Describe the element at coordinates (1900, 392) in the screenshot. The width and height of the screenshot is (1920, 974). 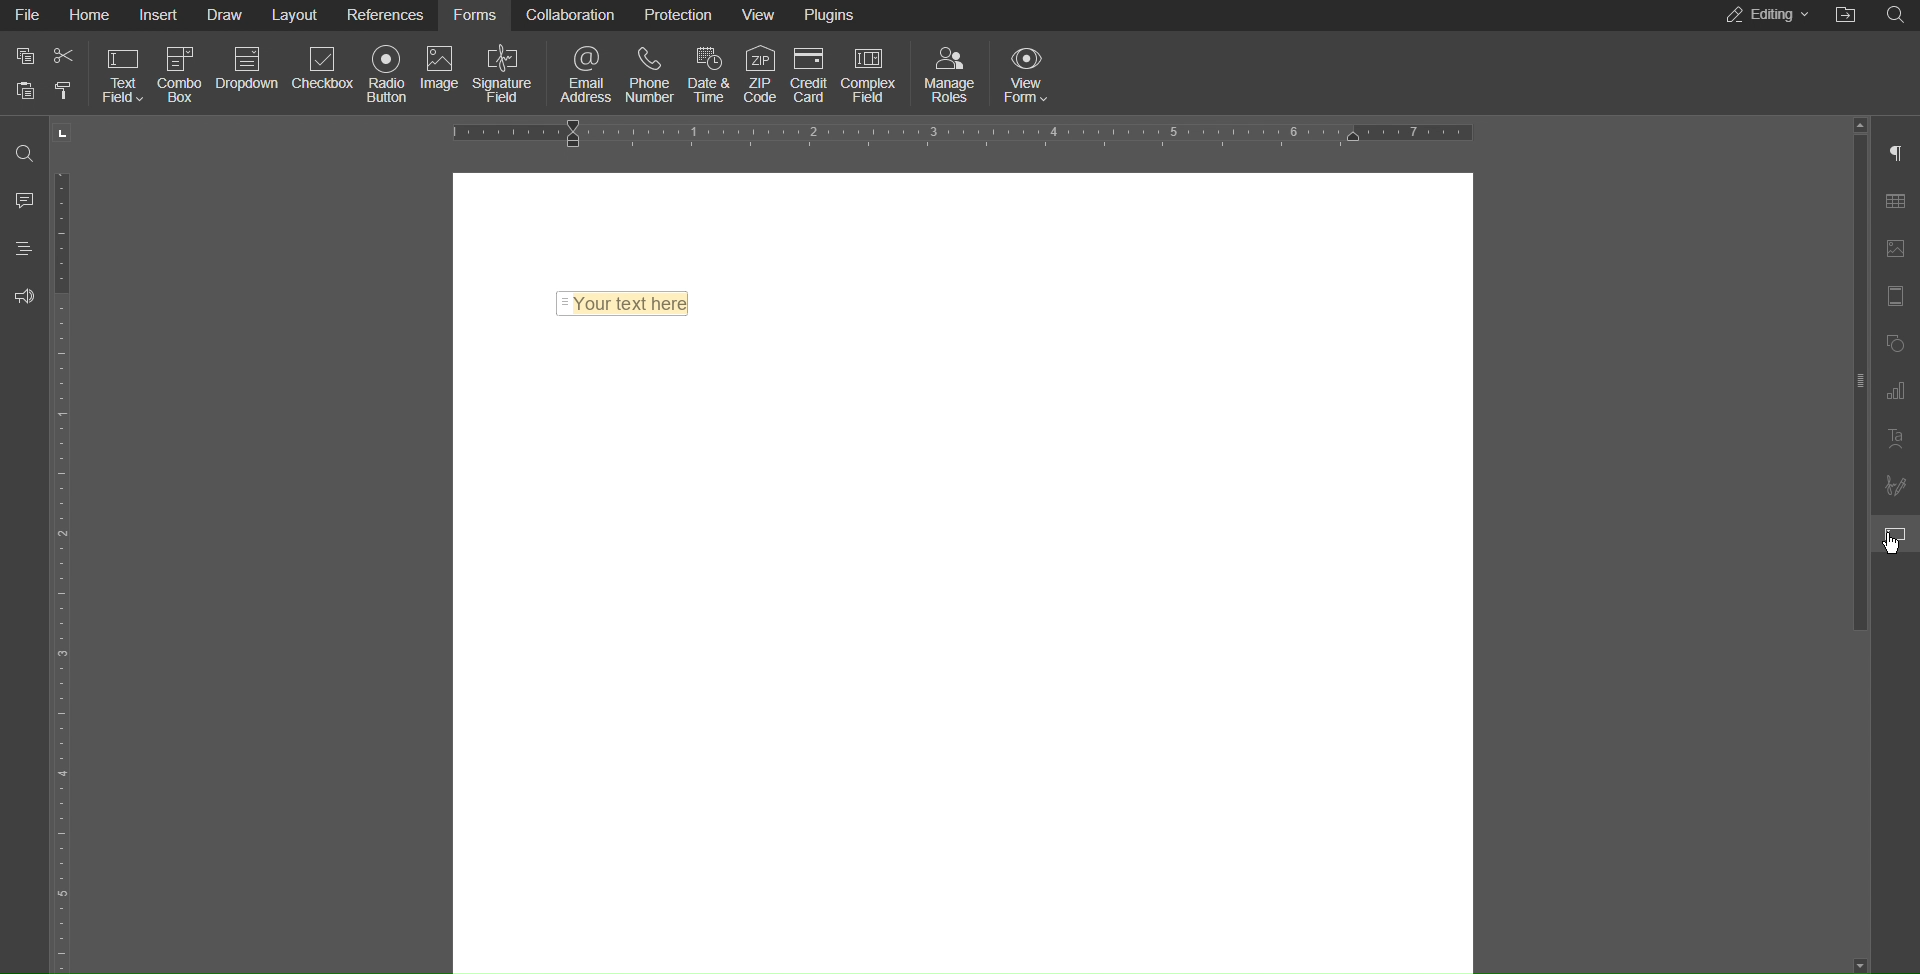
I see `Graph Settings` at that location.